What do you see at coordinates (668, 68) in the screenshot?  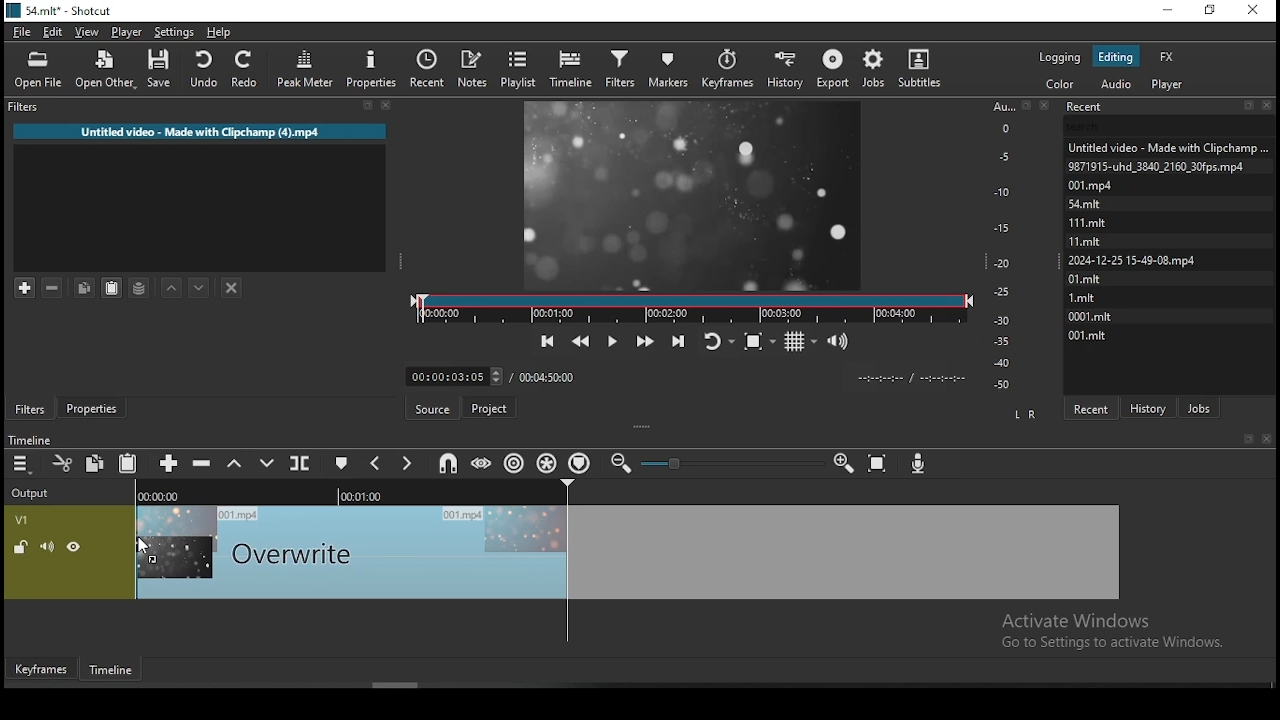 I see `markers` at bounding box center [668, 68].